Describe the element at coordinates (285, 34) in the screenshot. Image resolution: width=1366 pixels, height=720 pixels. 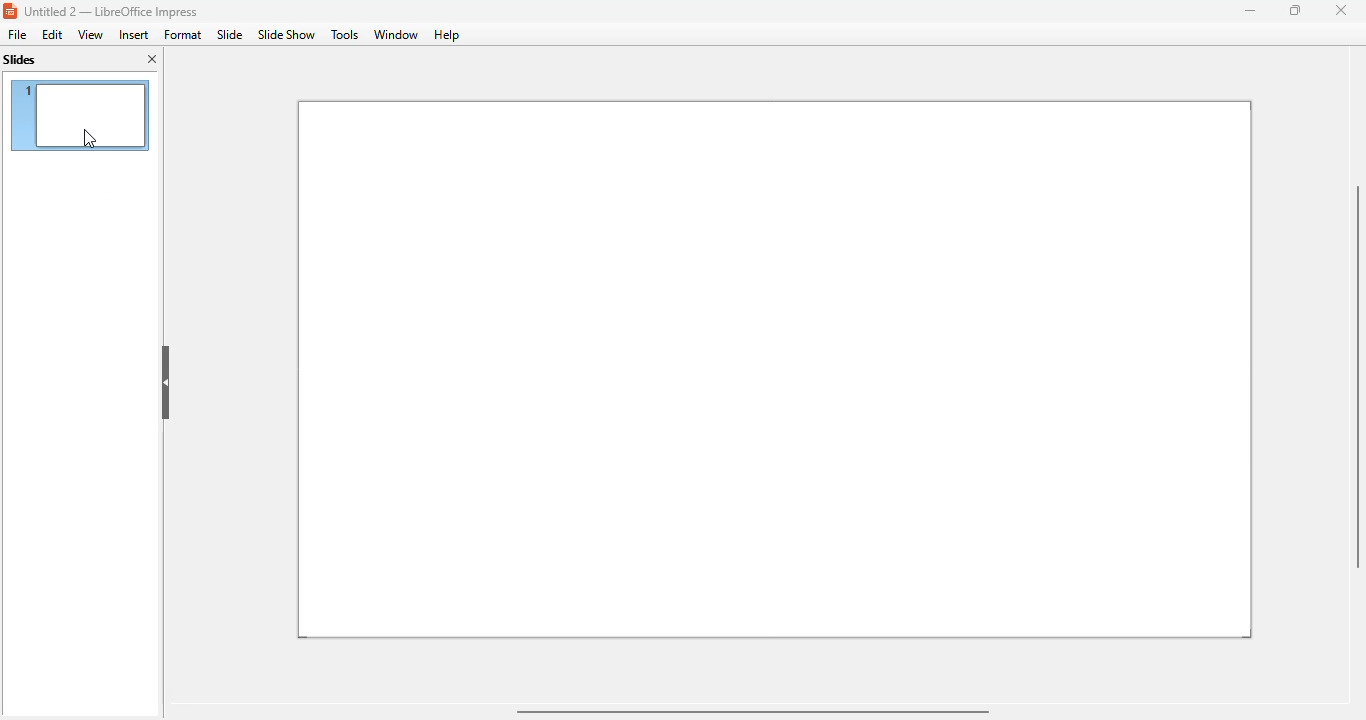
I see `slide show` at that location.